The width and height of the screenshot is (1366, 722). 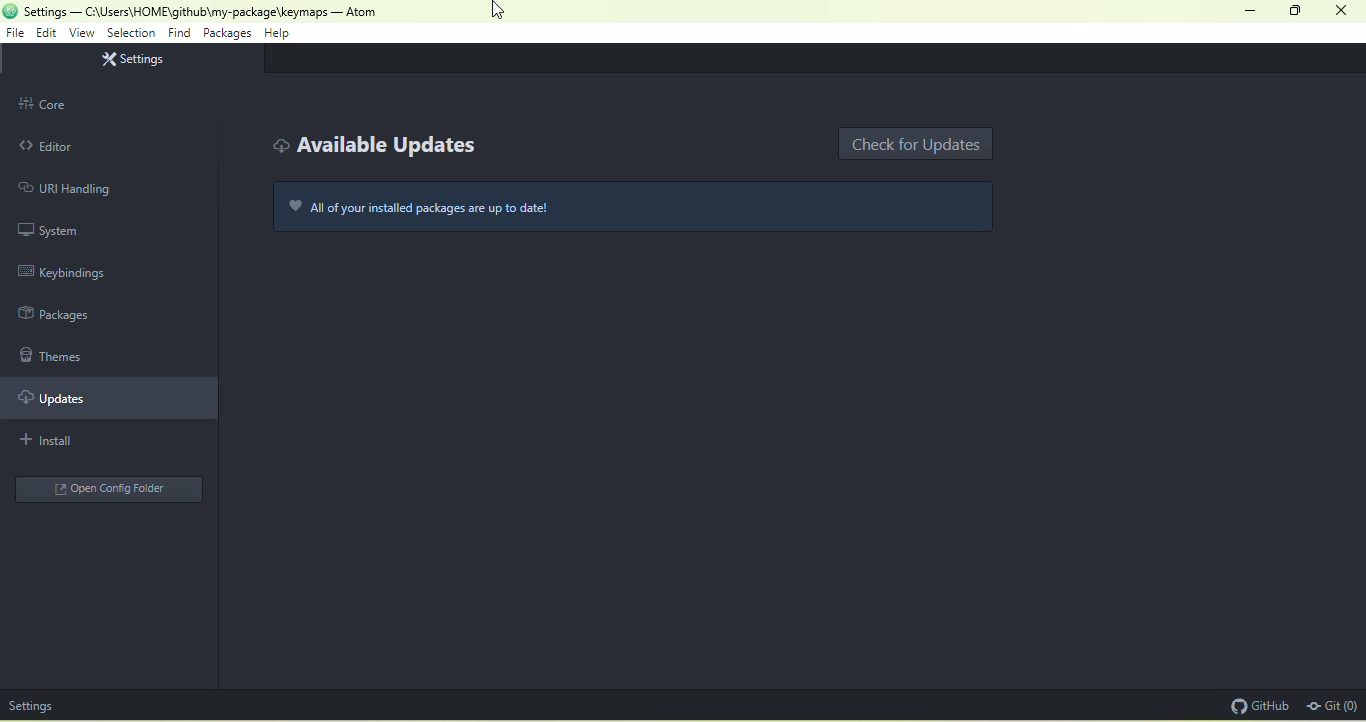 What do you see at coordinates (226, 34) in the screenshot?
I see `packages` at bounding box center [226, 34].